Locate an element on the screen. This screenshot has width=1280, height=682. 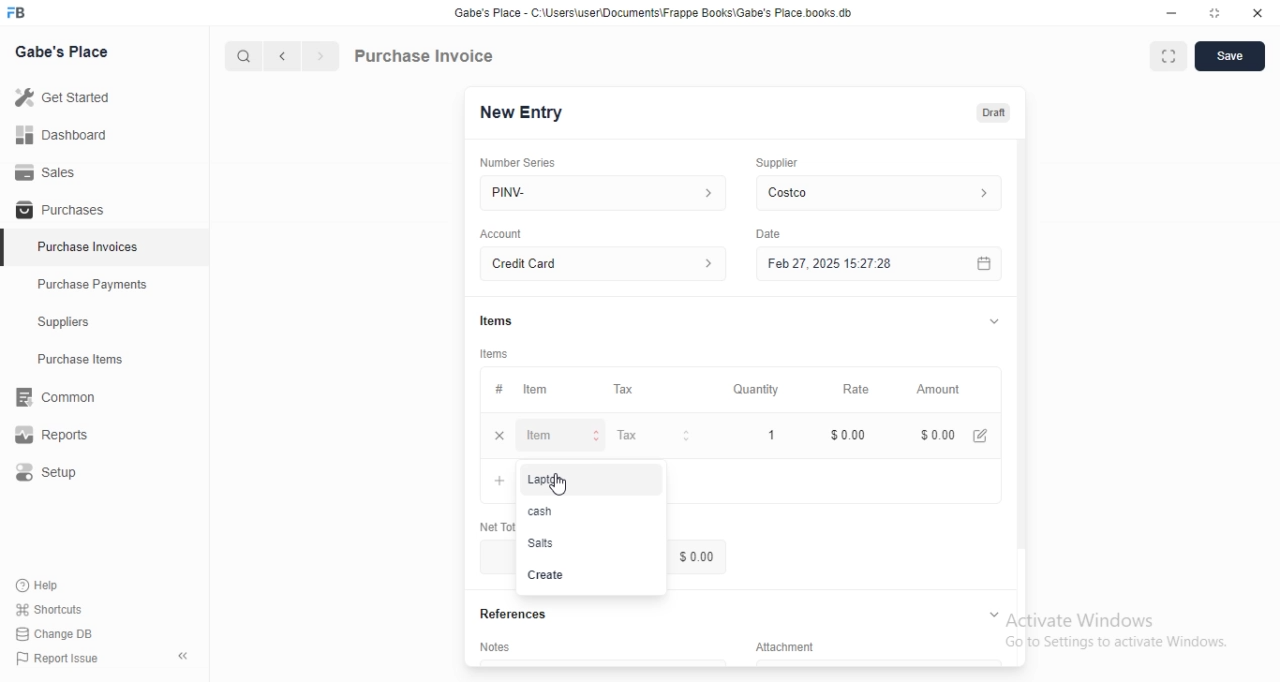
Search is located at coordinates (243, 56).